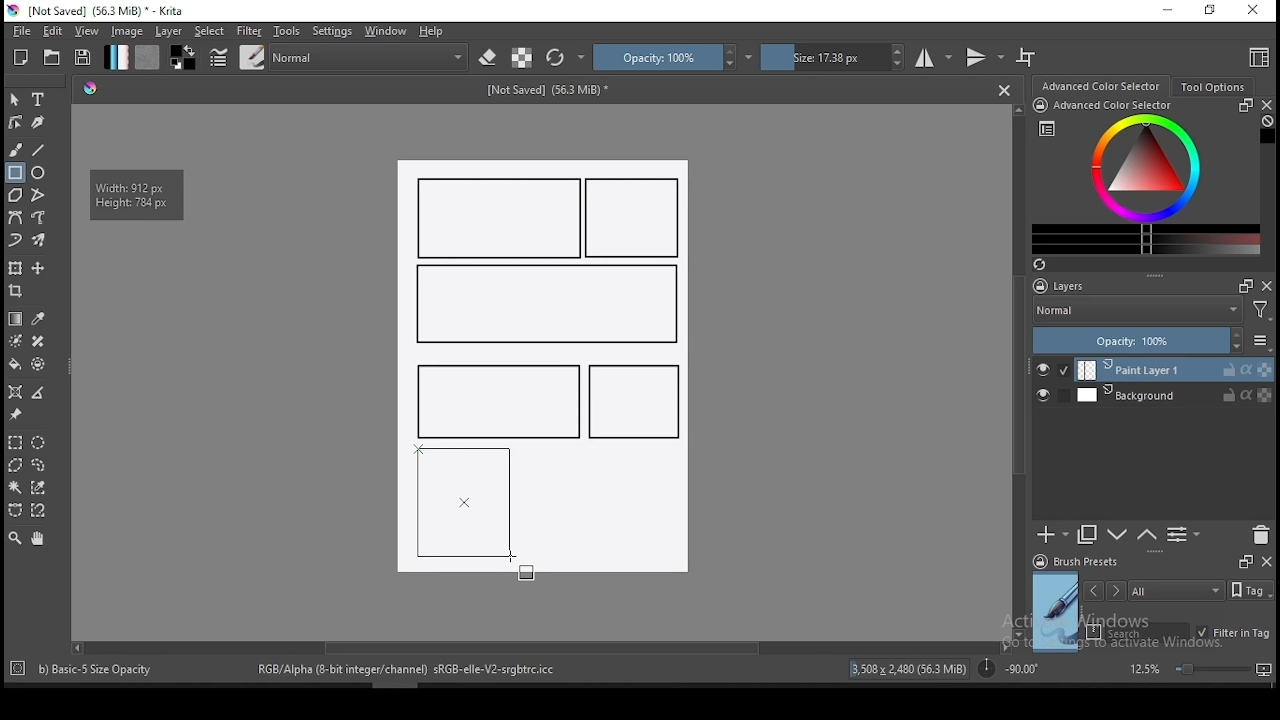 Image resolution: width=1280 pixels, height=720 pixels. Describe the element at coordinates (1147, 535) in the screenshot. I see `move layer one step down` at that location.